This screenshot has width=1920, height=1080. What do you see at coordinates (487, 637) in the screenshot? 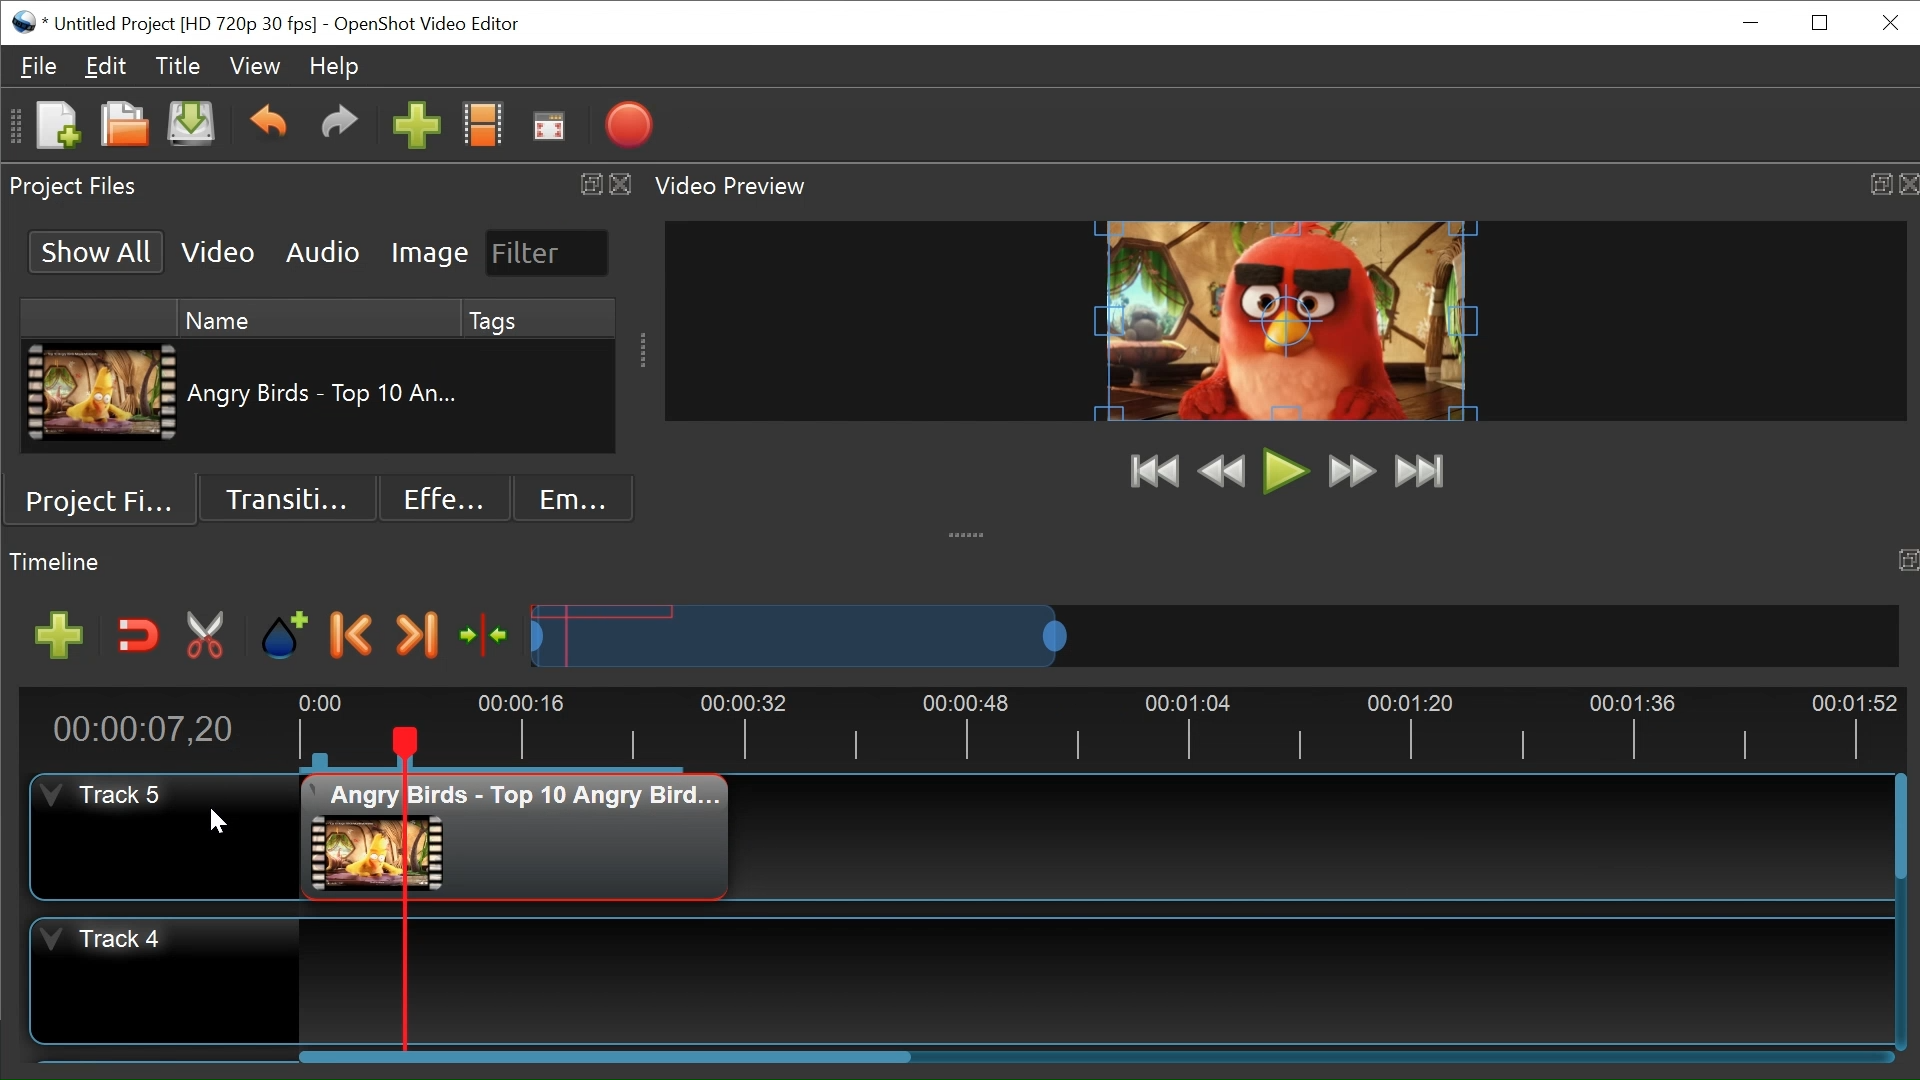
I see `Center the timeline at the playhead` at bounding box center [487, 637].